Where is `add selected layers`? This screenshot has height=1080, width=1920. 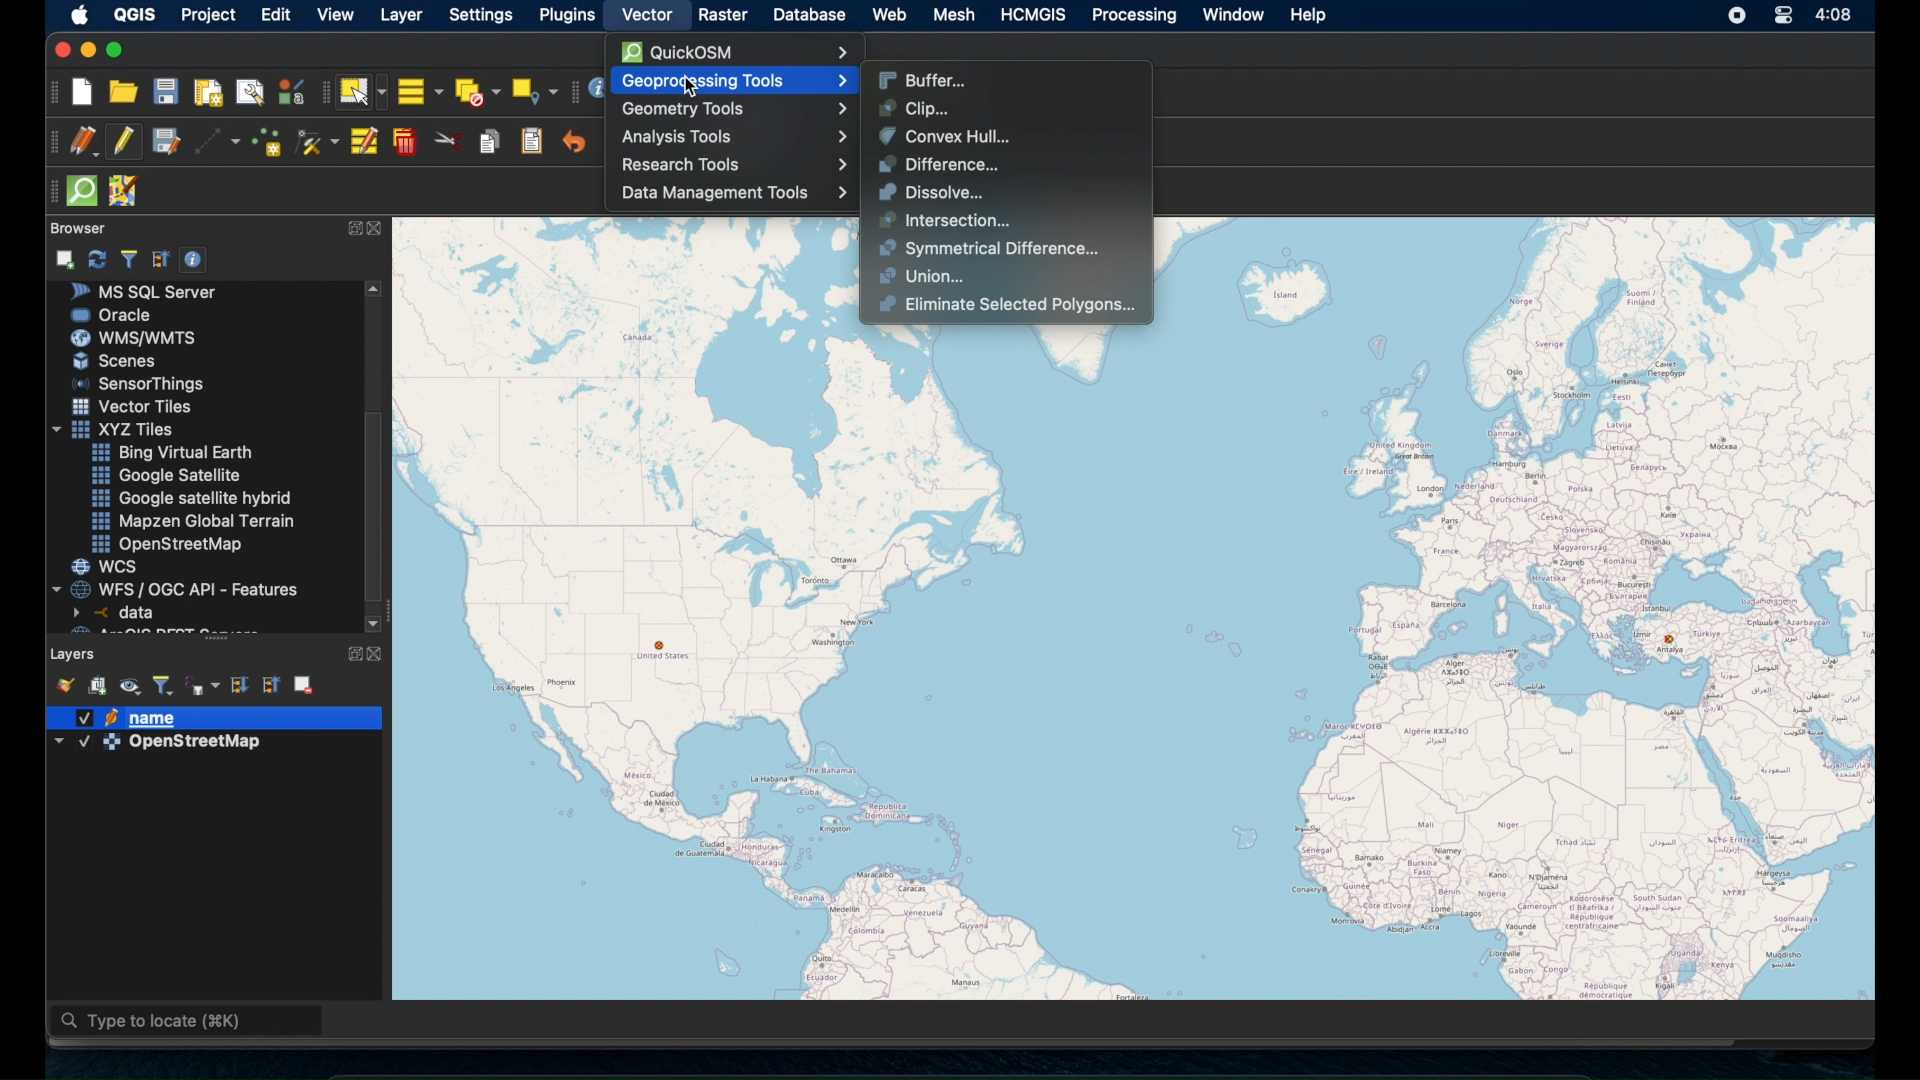 add selected layers is located at coordinates (67, 258).